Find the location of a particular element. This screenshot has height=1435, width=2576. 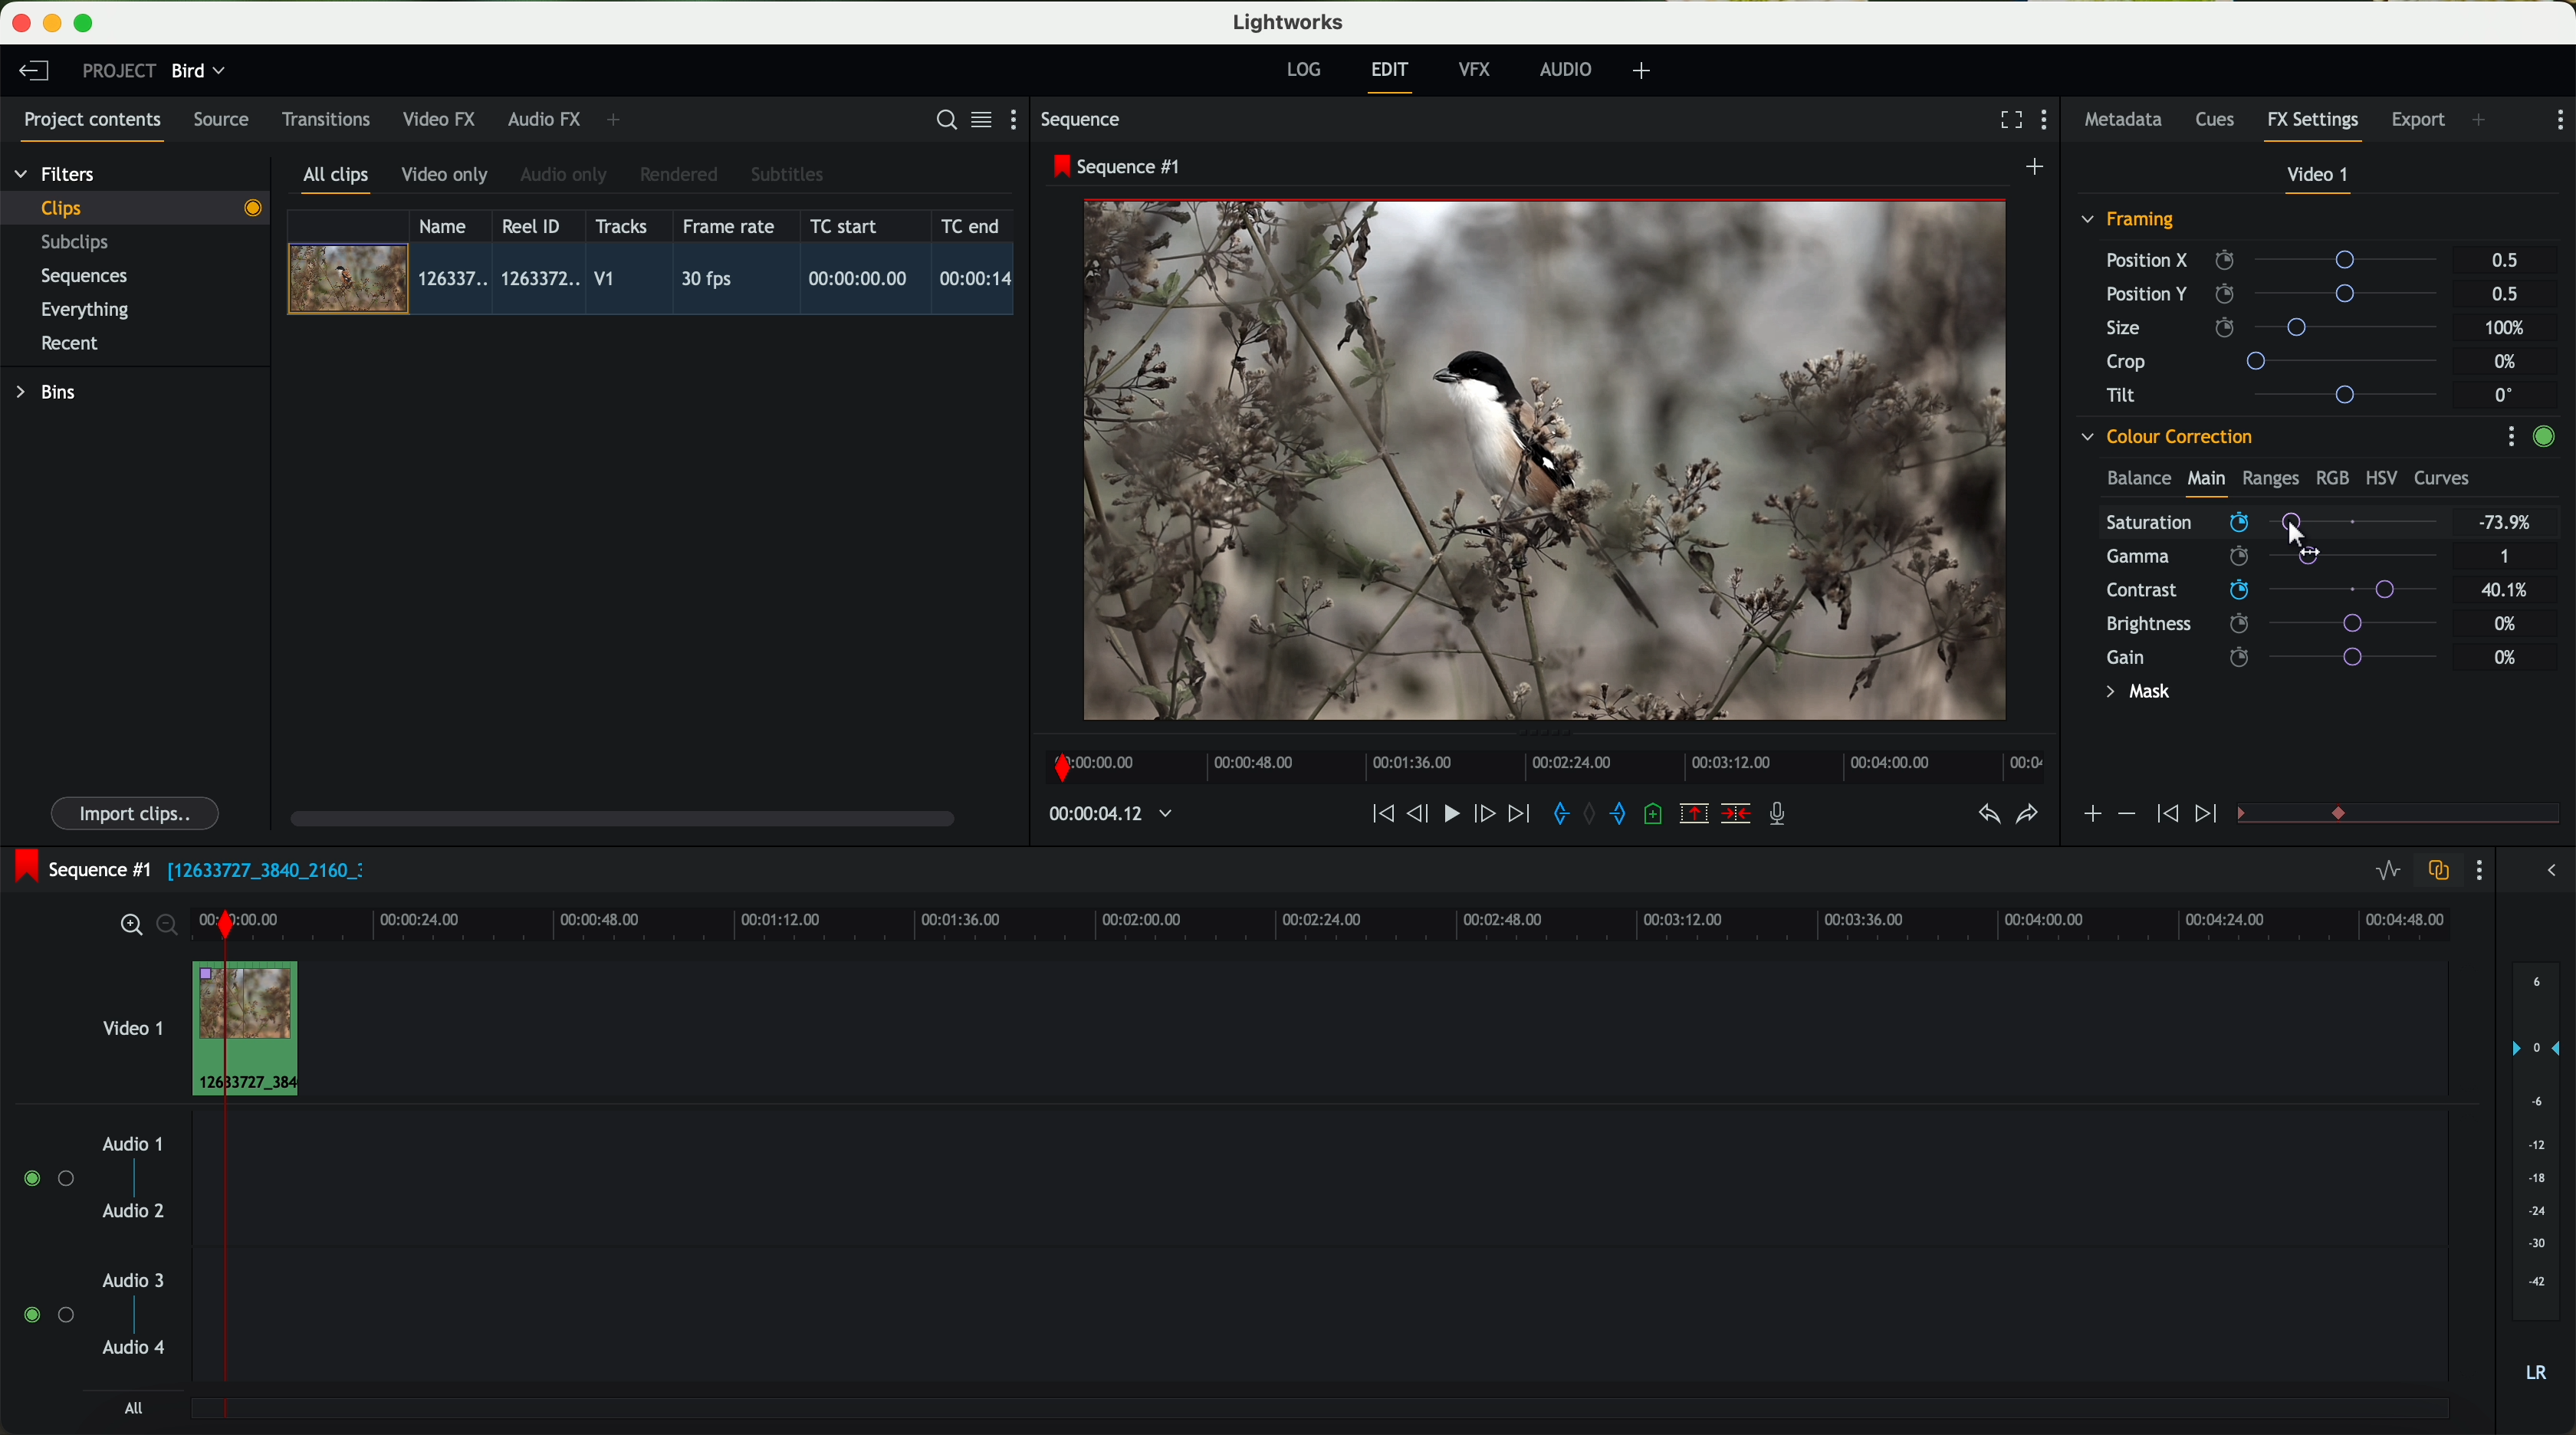

add 'out' mark is located at coordinates (1628, 812).